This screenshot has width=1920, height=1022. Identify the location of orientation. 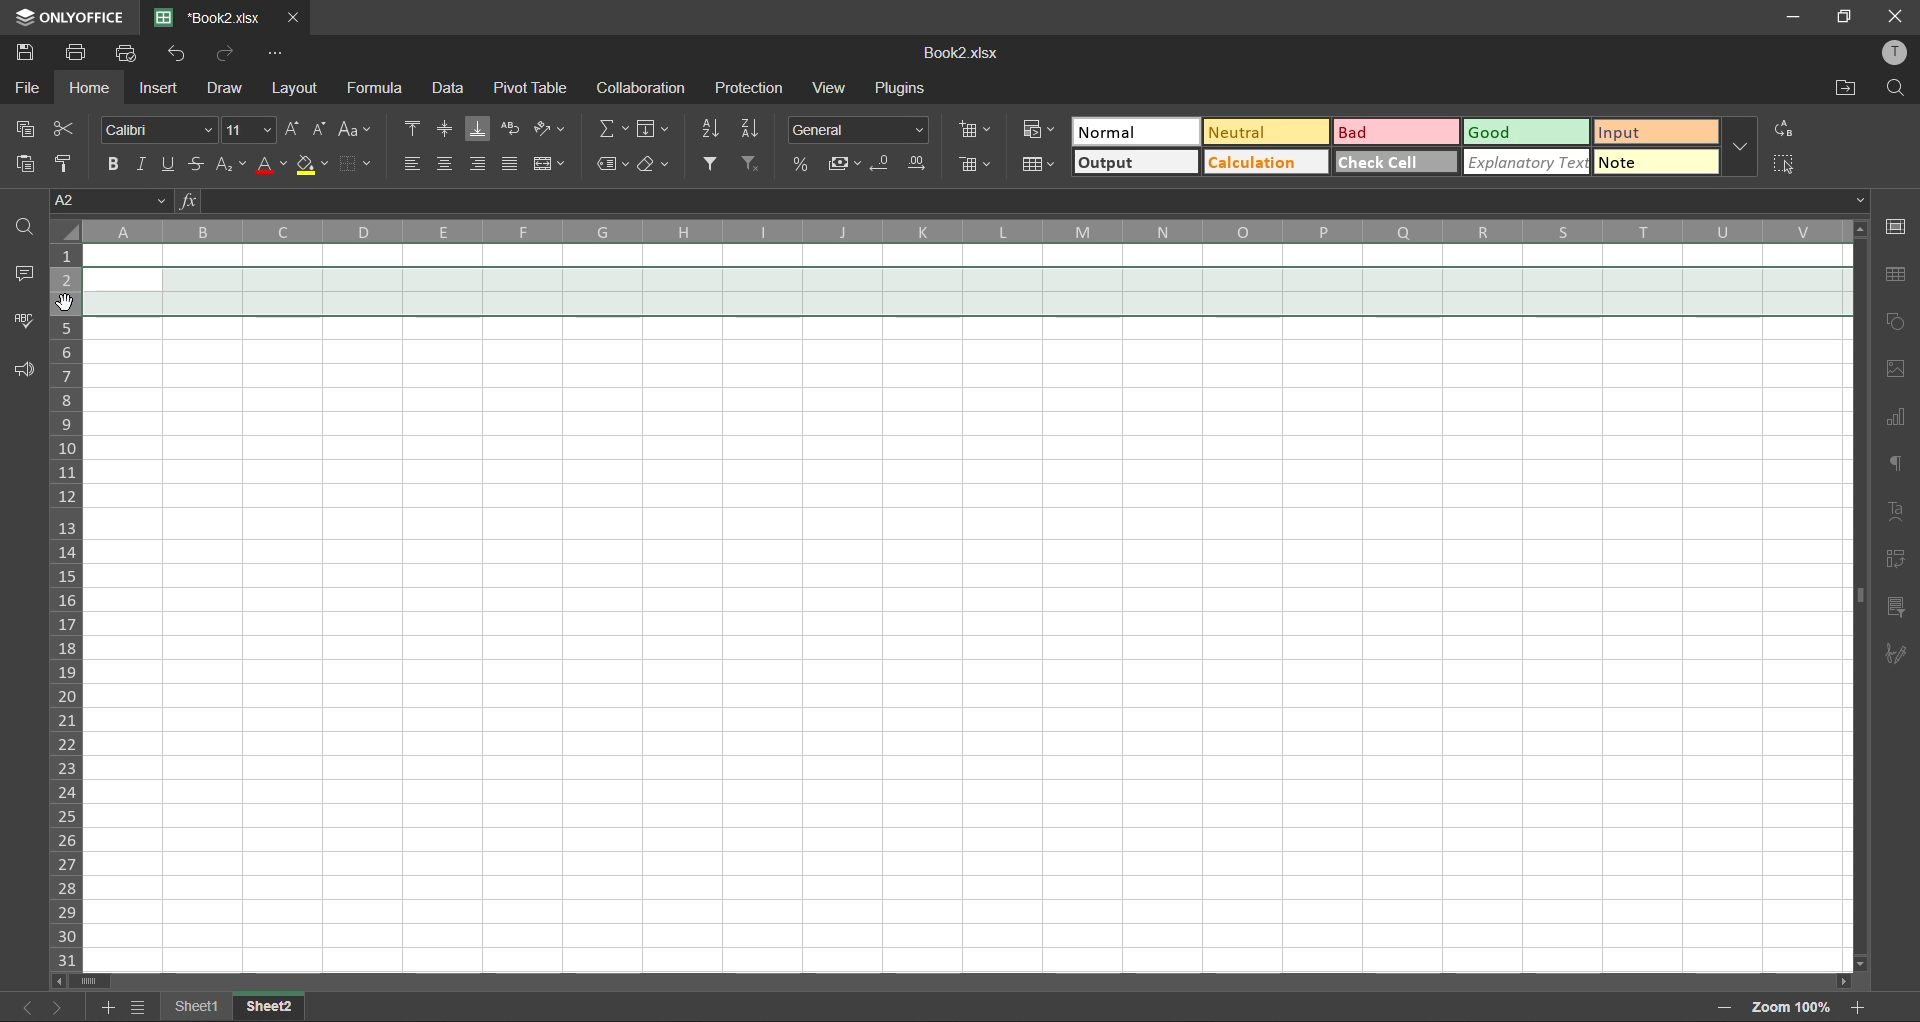
(552, 128).